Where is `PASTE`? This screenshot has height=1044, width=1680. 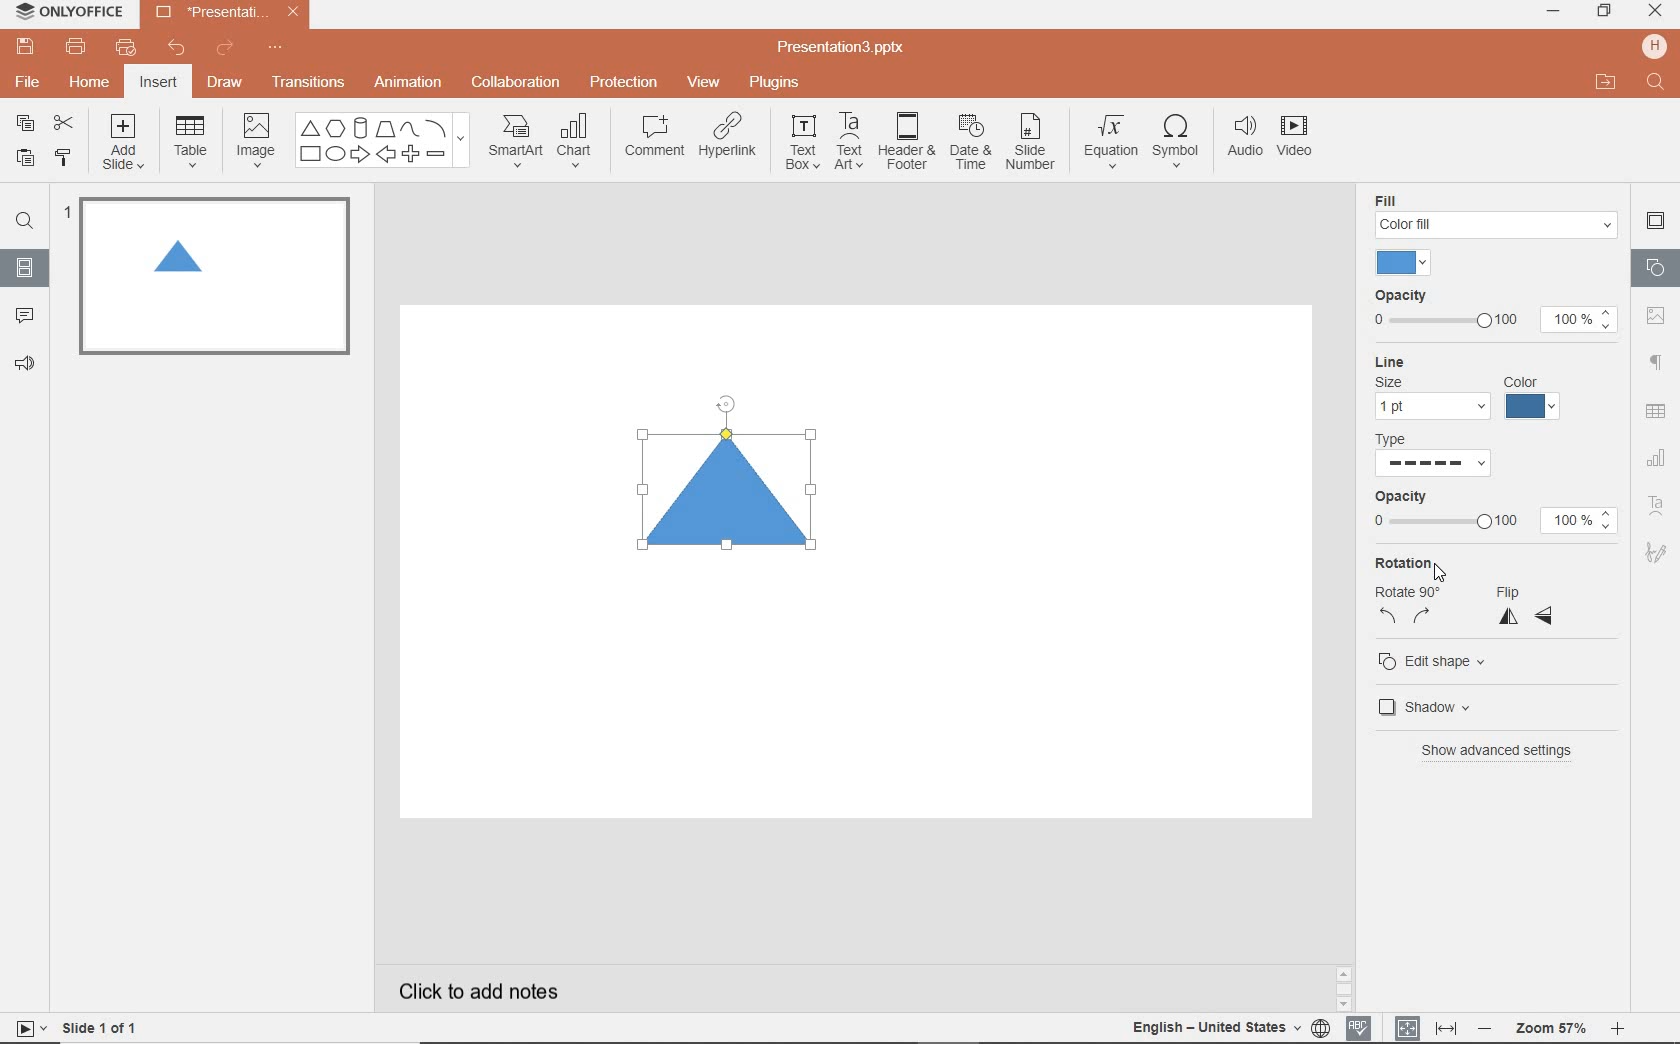 PASTE is located at coordinates (20, 159).